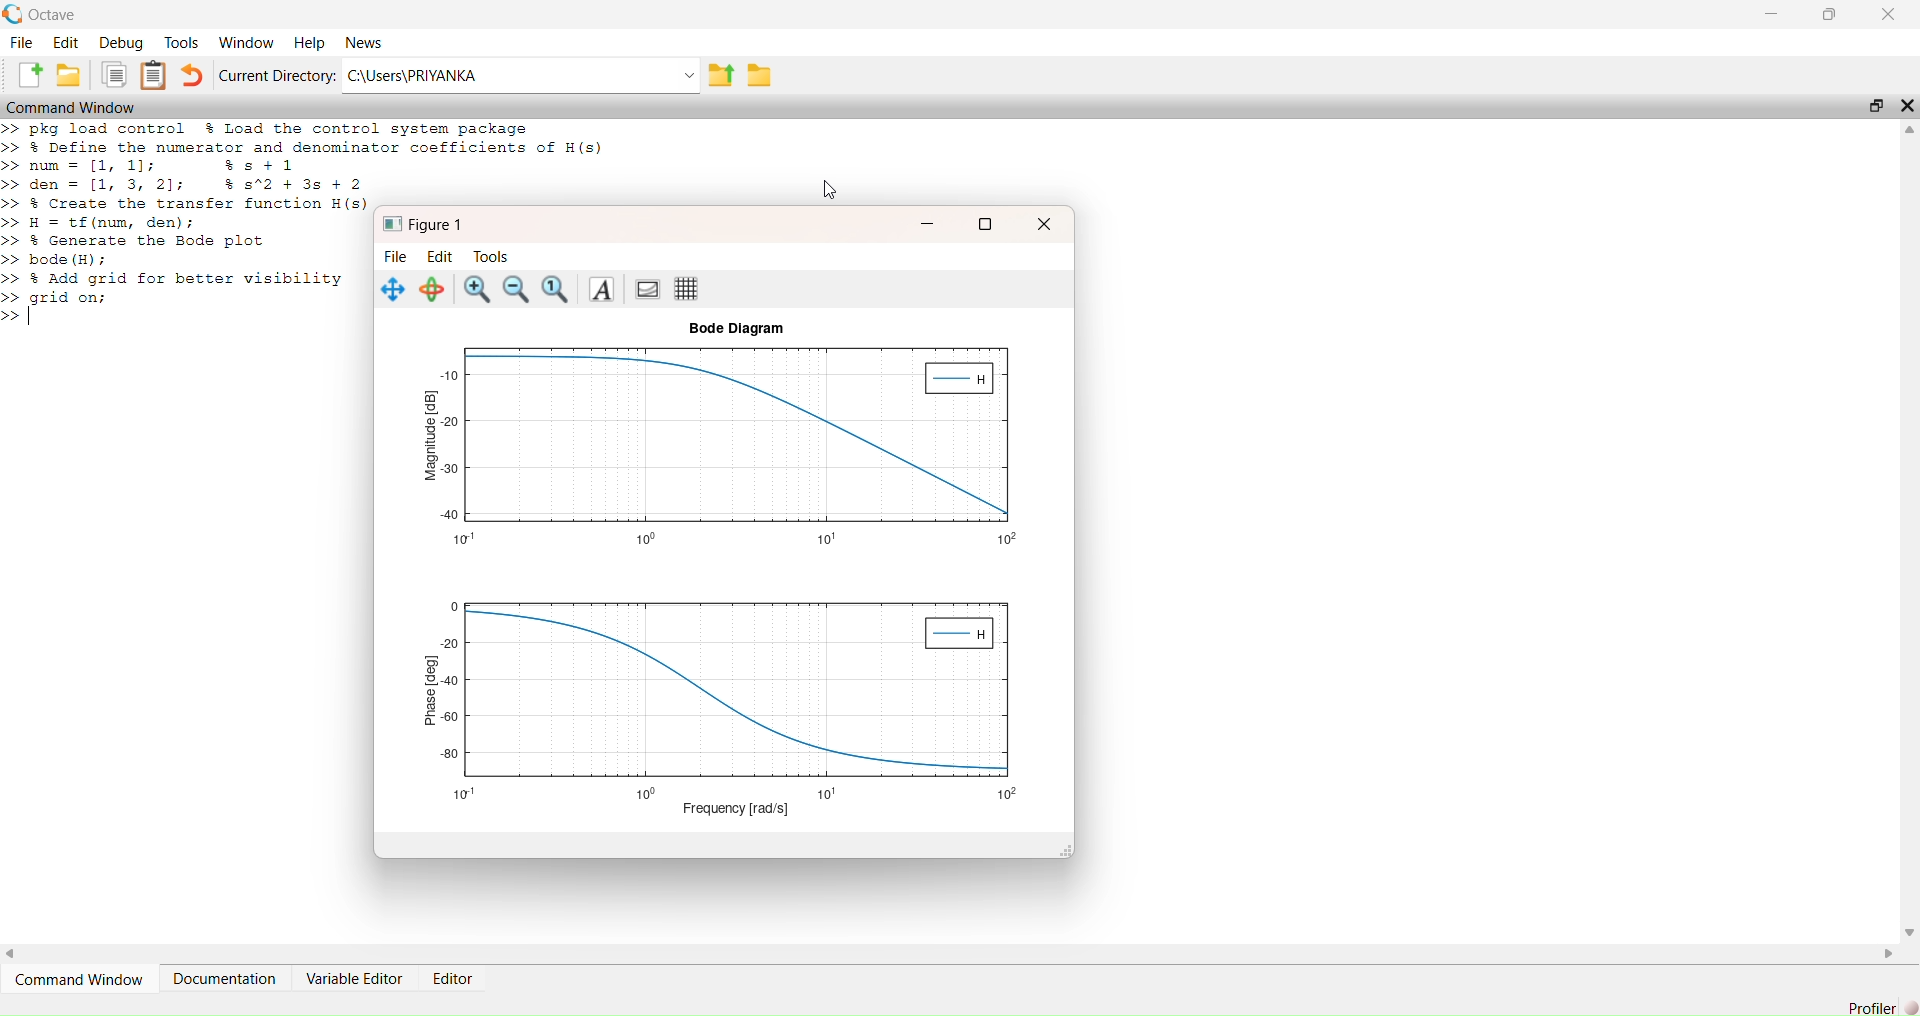 The height and width of the screenshot is (1016, 1920). I want to click on Window, so click(245, 42).